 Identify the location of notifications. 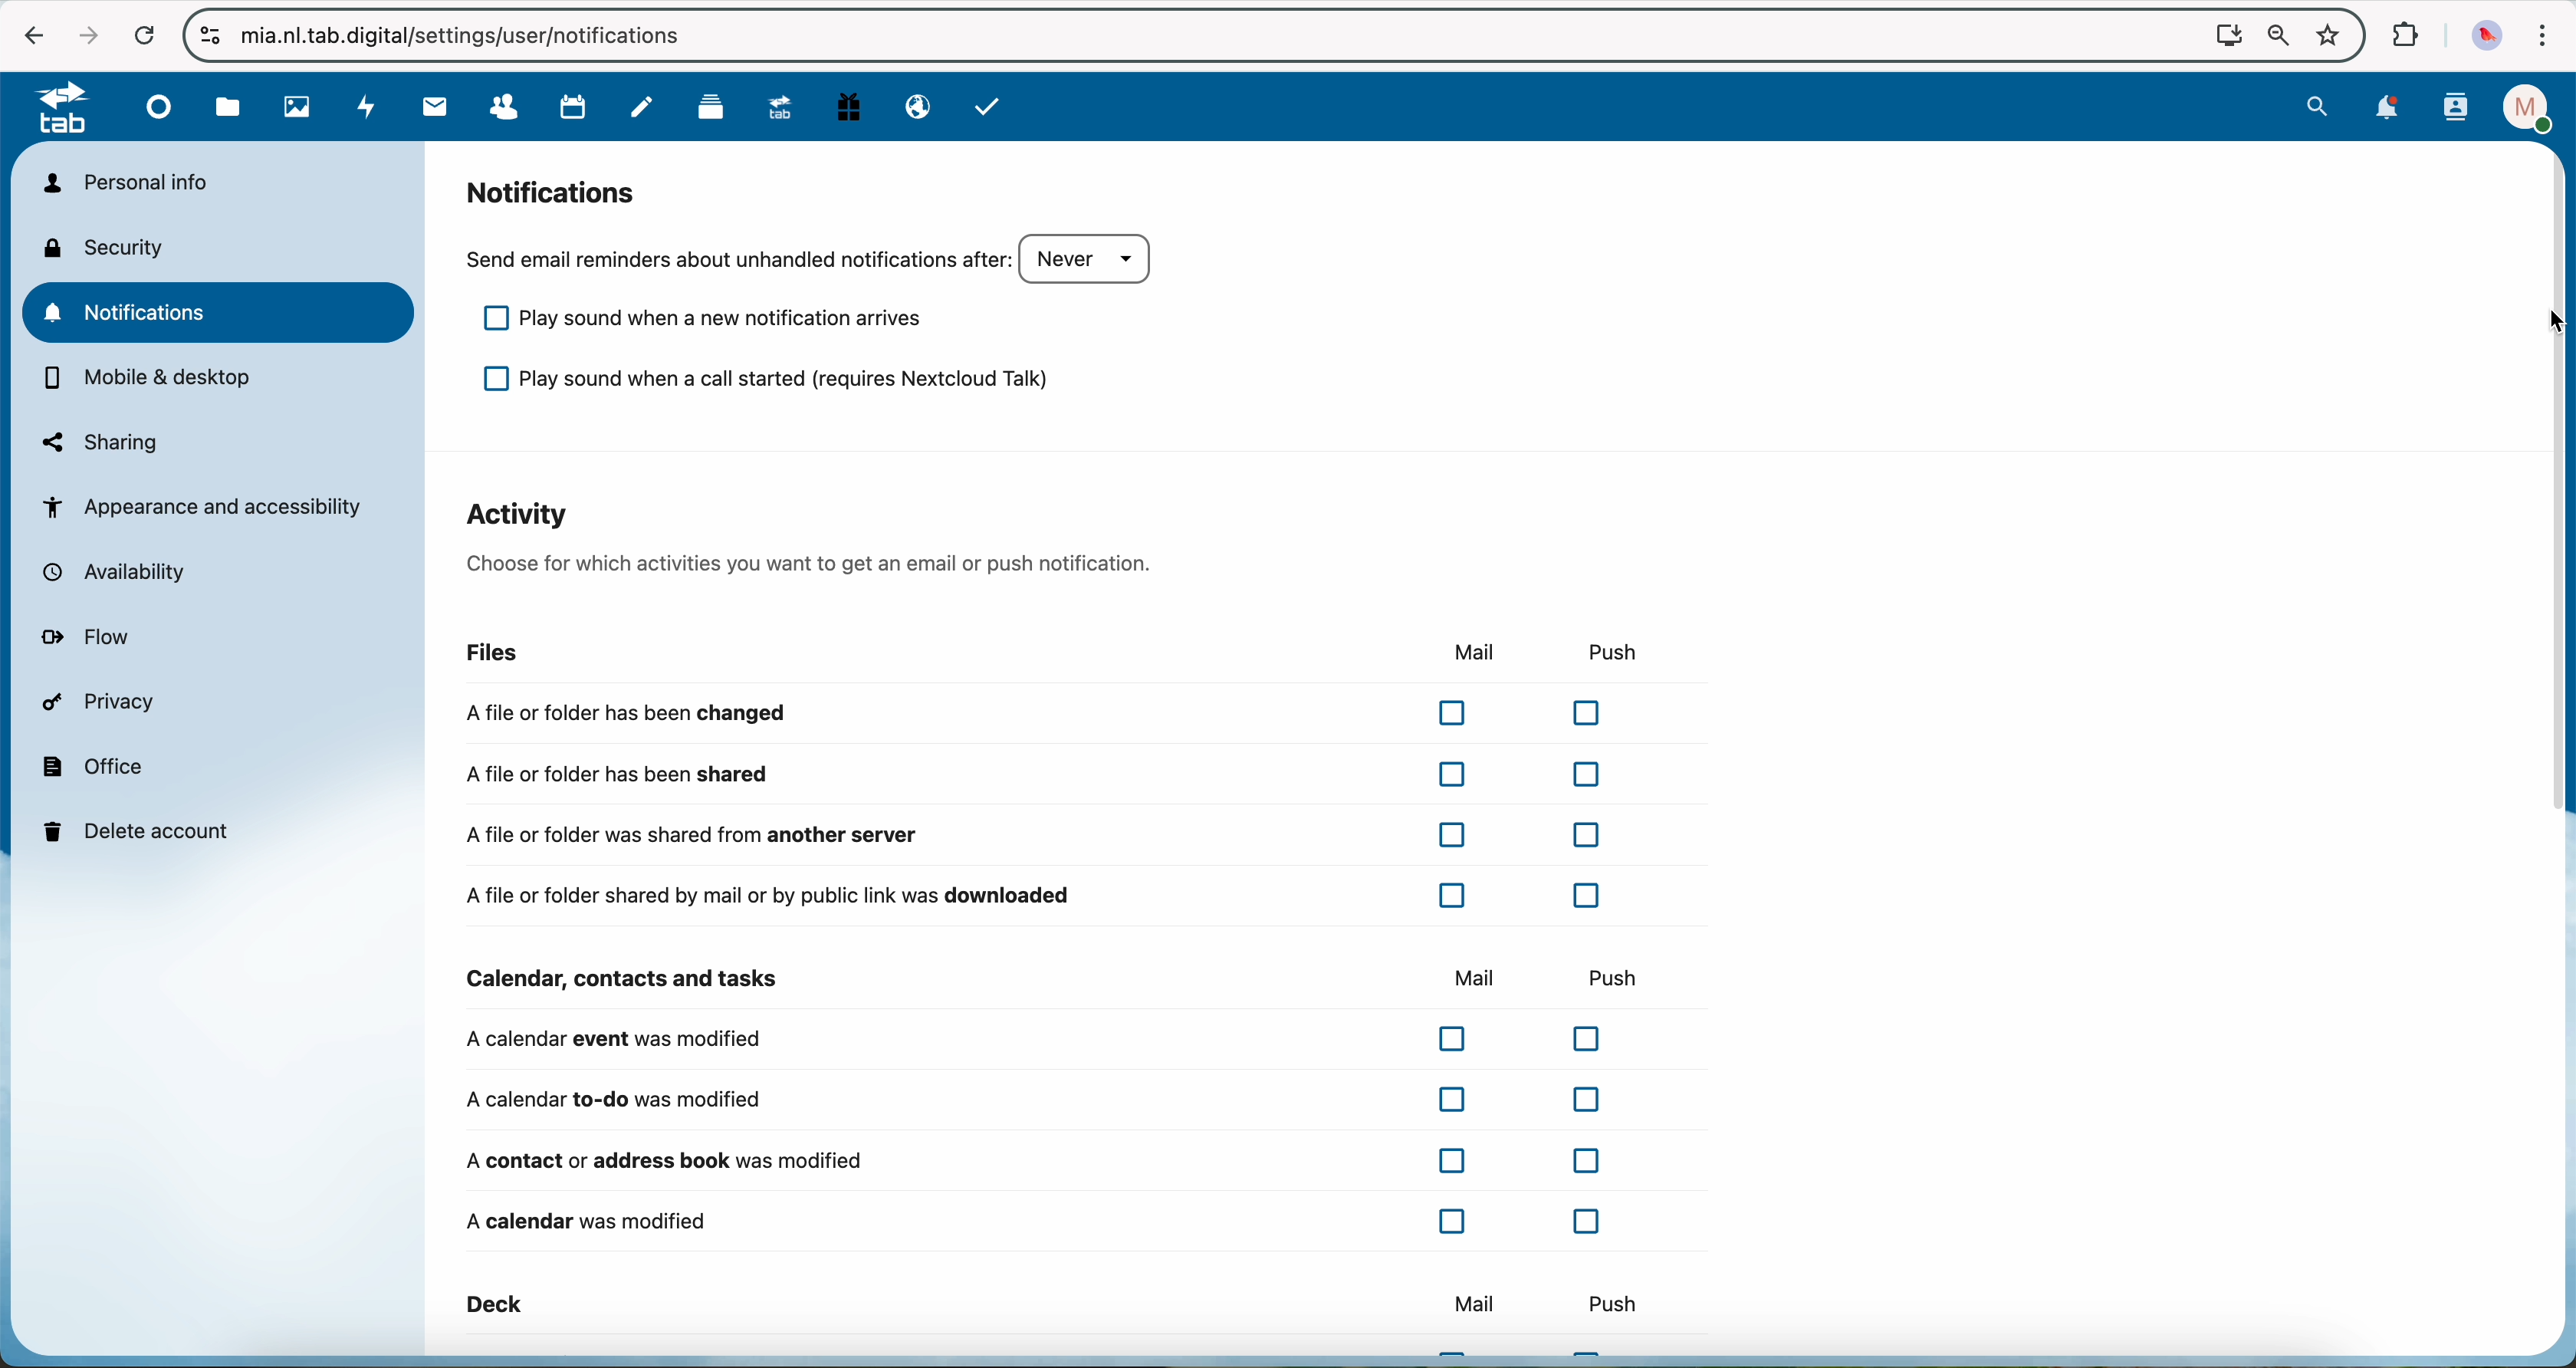
(547, 191).